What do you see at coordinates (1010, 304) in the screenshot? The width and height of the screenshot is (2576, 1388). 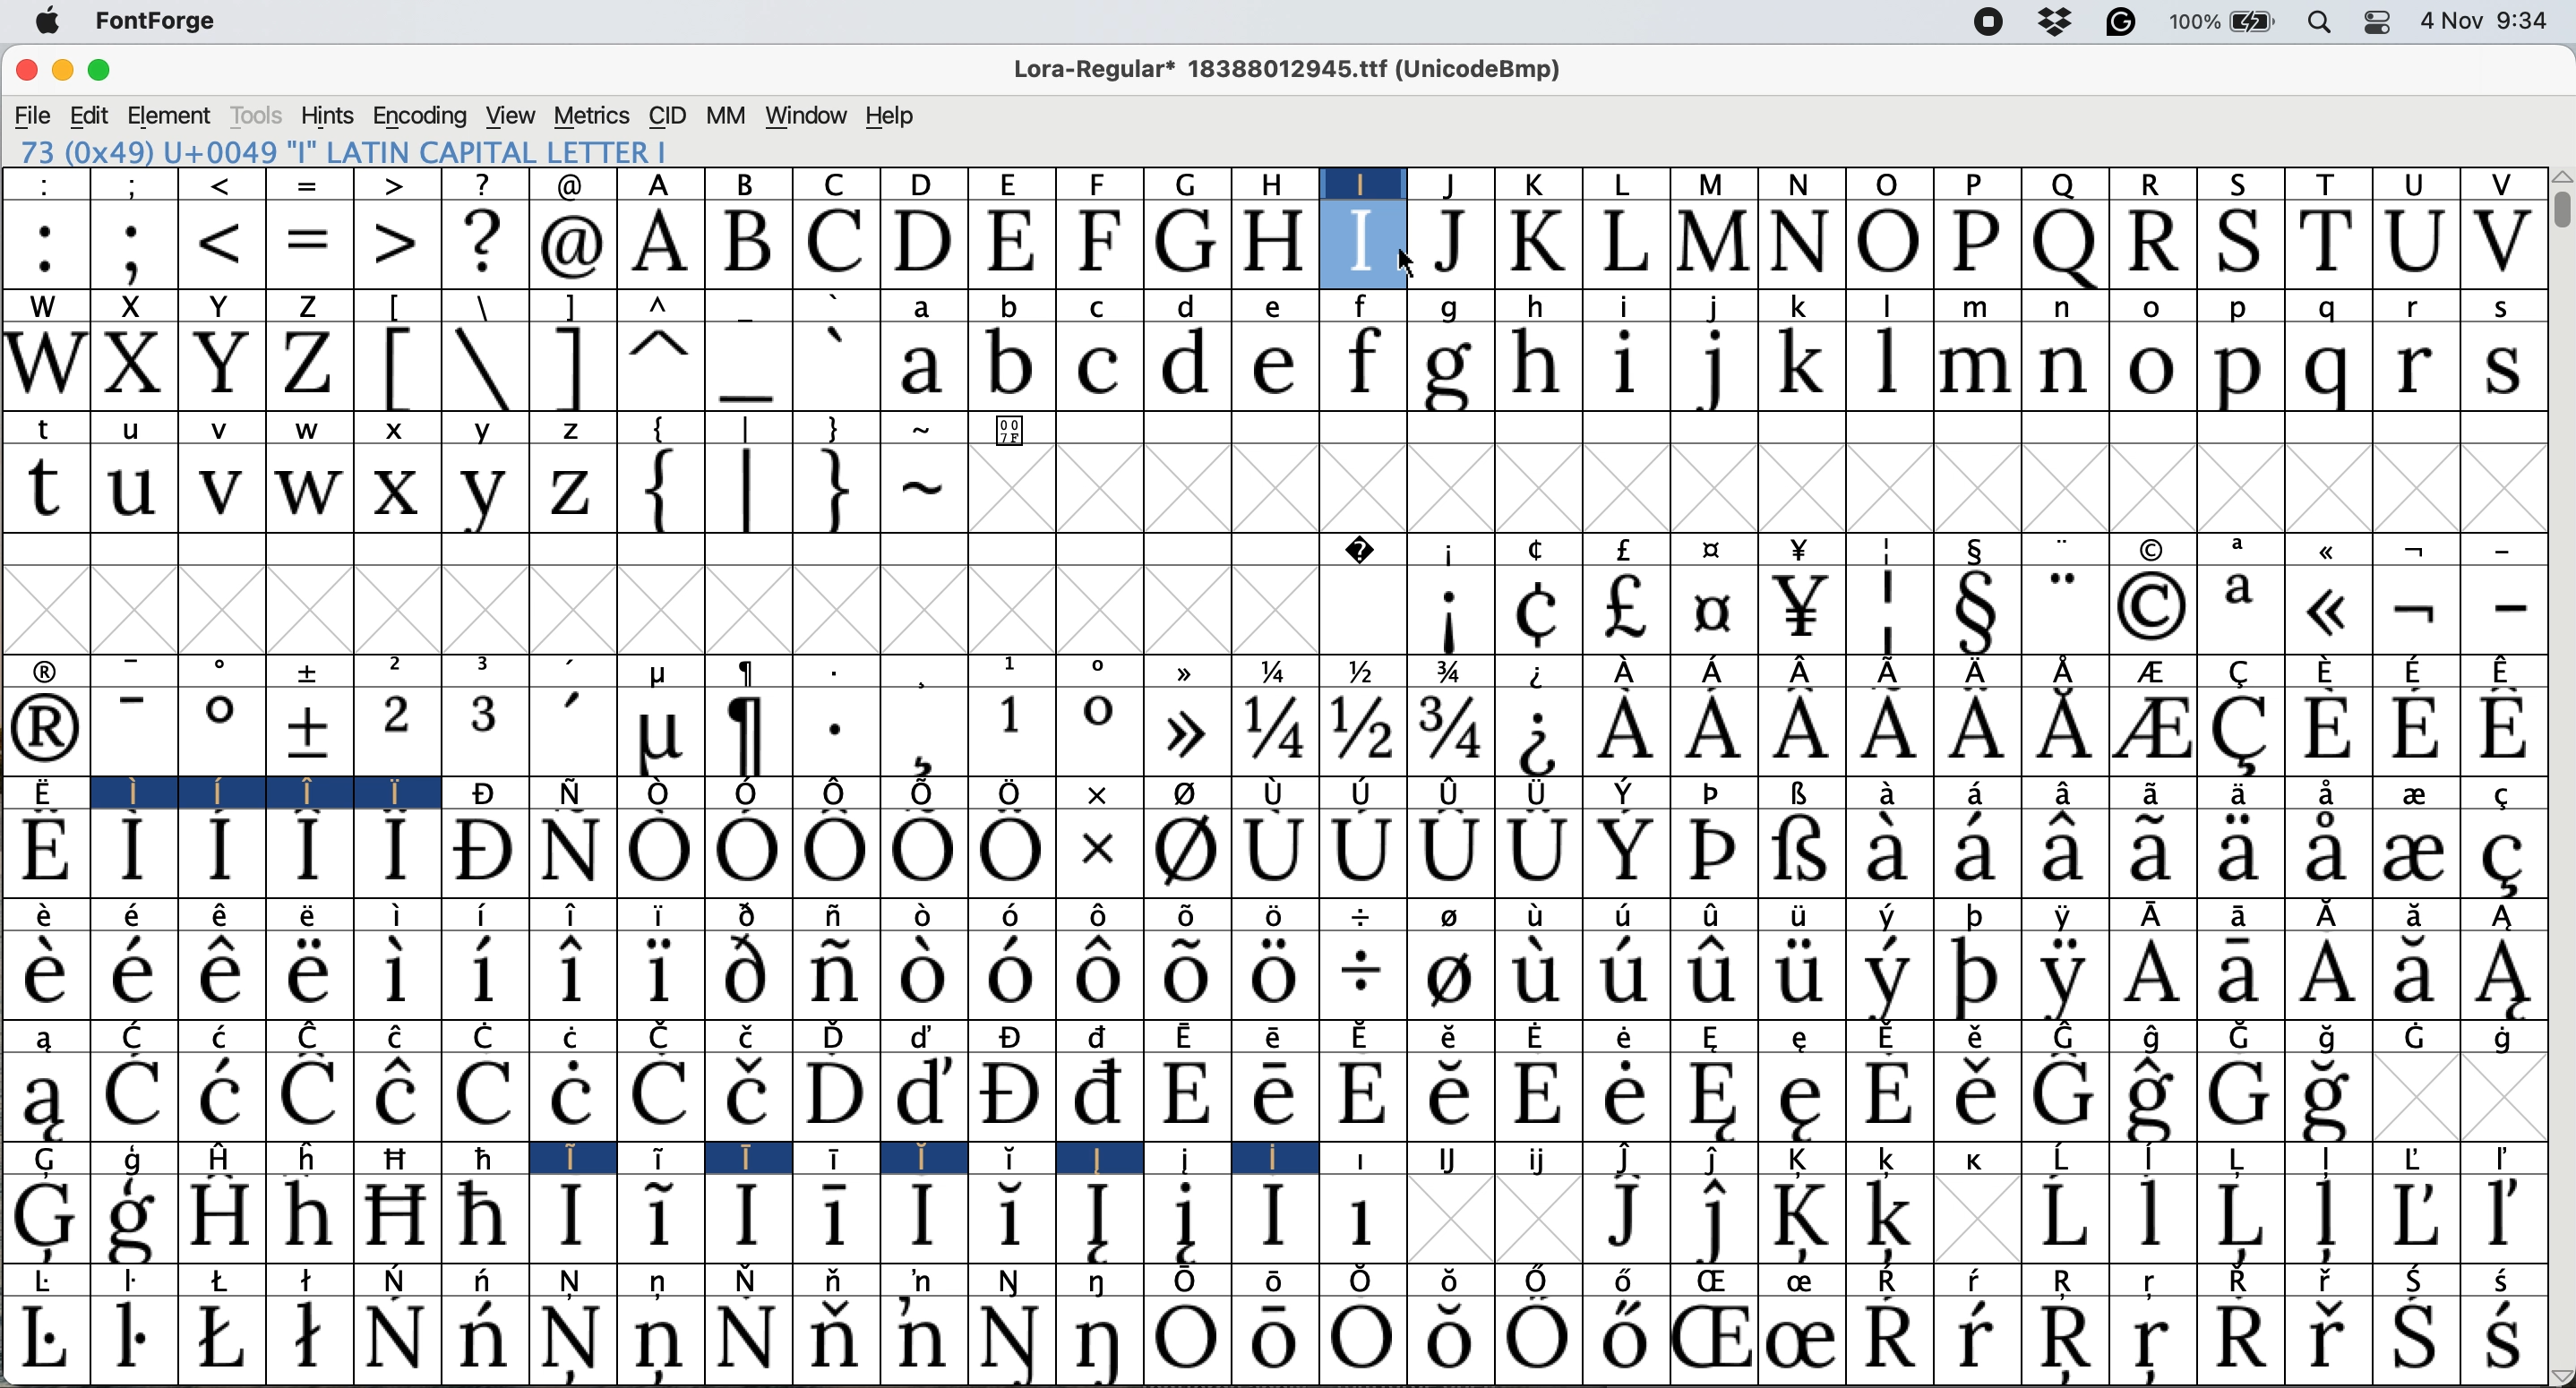 I see `b` at bounding box center [1010, 304].